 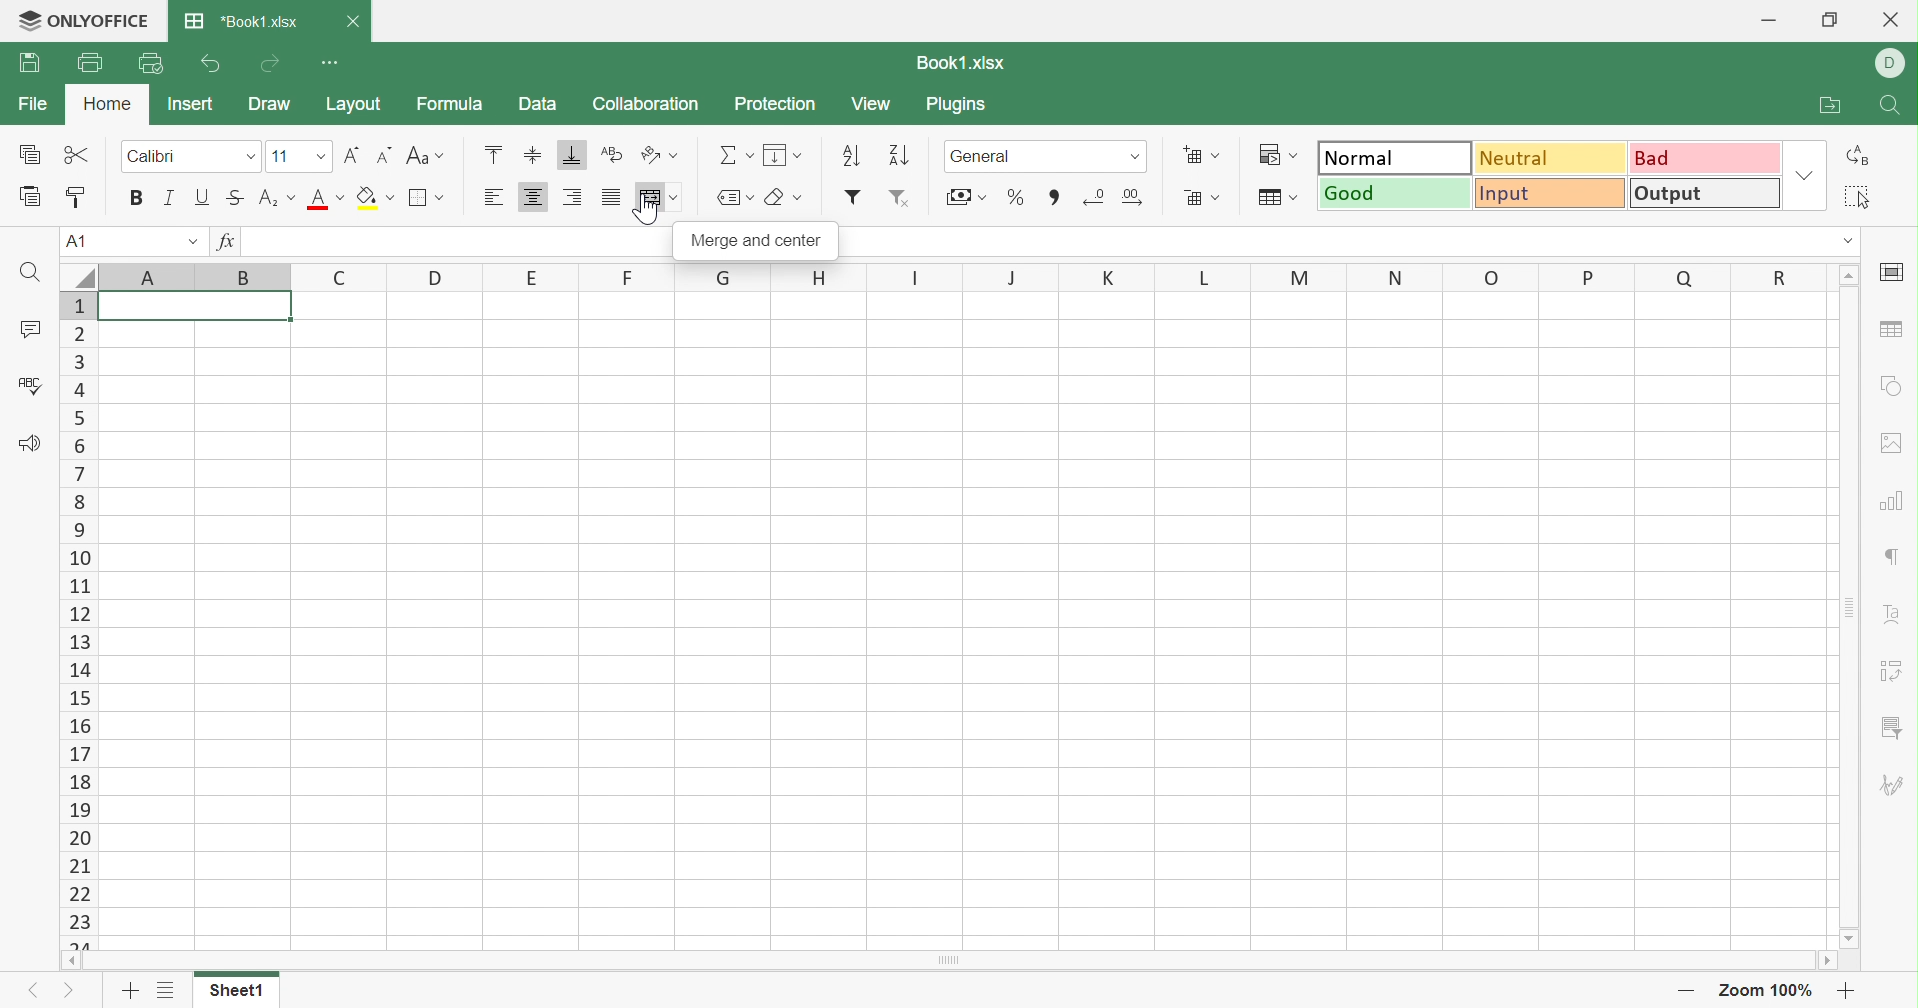 I want to click on Paste, so click(x=32, y=197).